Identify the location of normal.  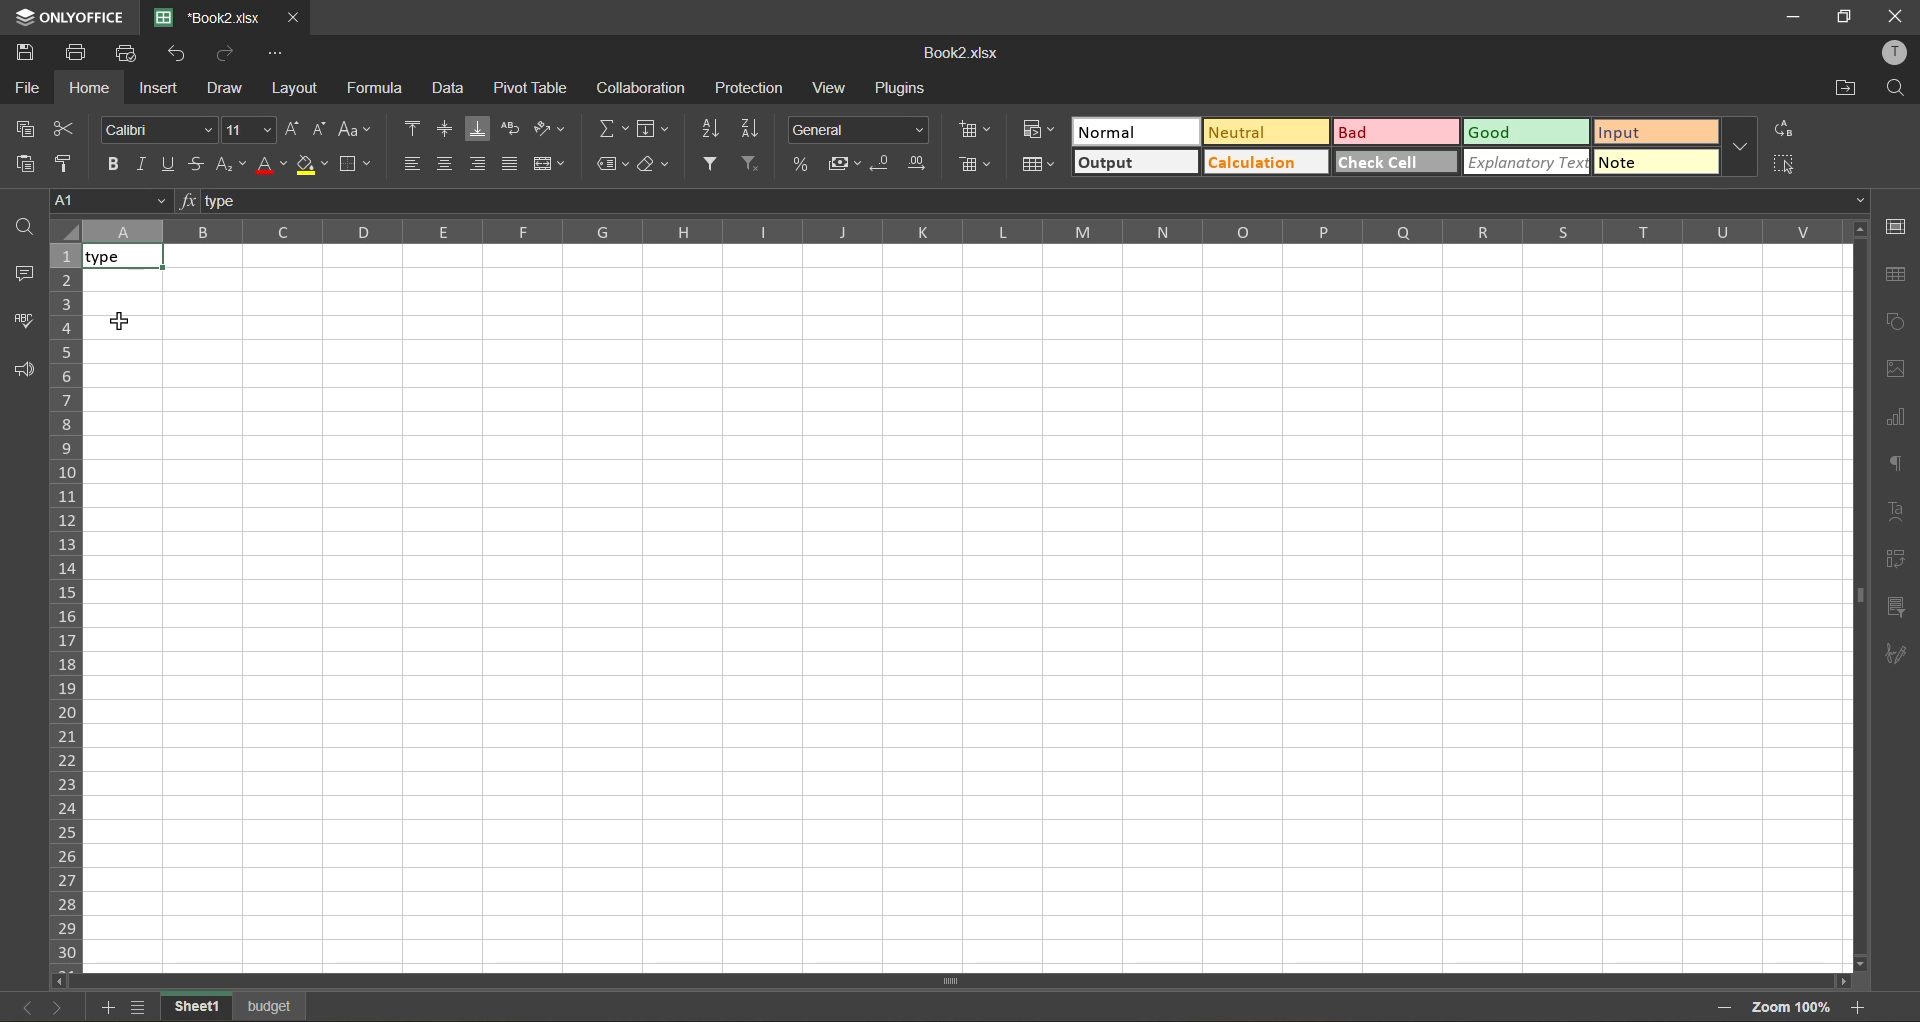
(1136, 130).